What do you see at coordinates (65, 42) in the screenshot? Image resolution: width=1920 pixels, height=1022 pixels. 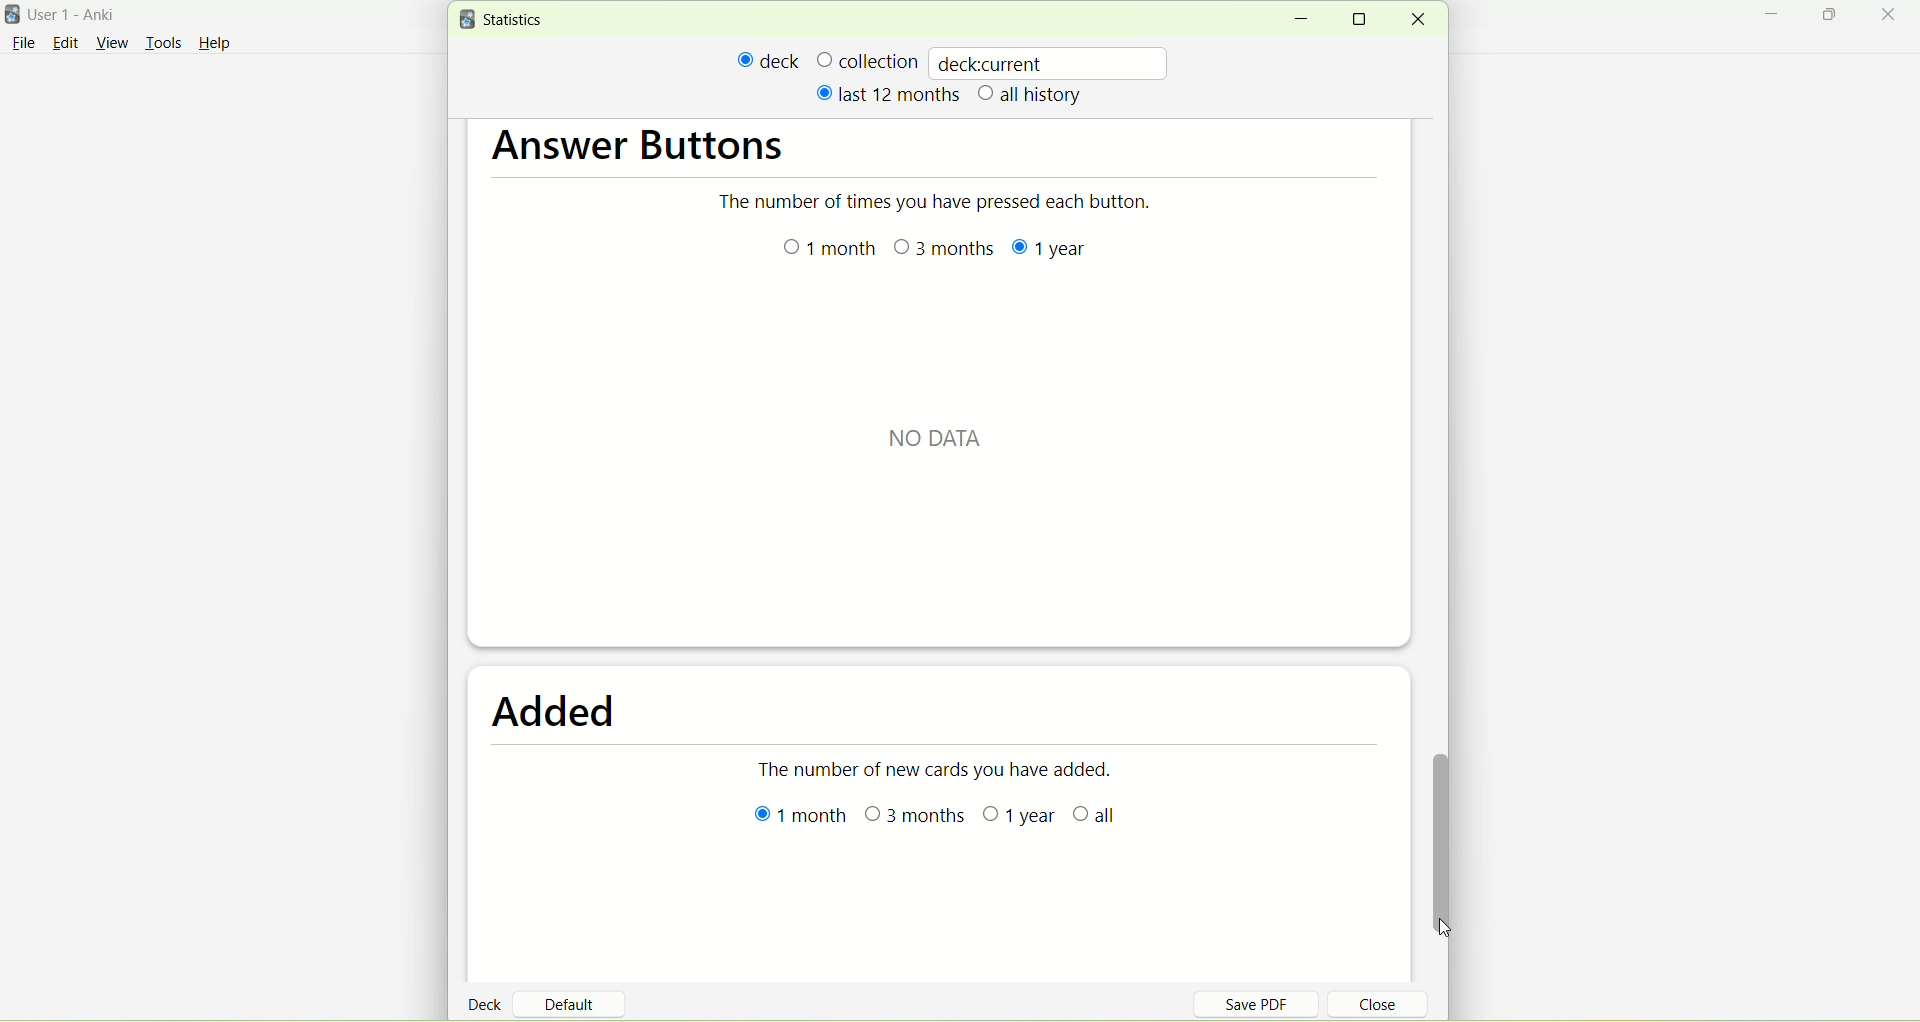 I see `edit` at bounding box center [65, 42].